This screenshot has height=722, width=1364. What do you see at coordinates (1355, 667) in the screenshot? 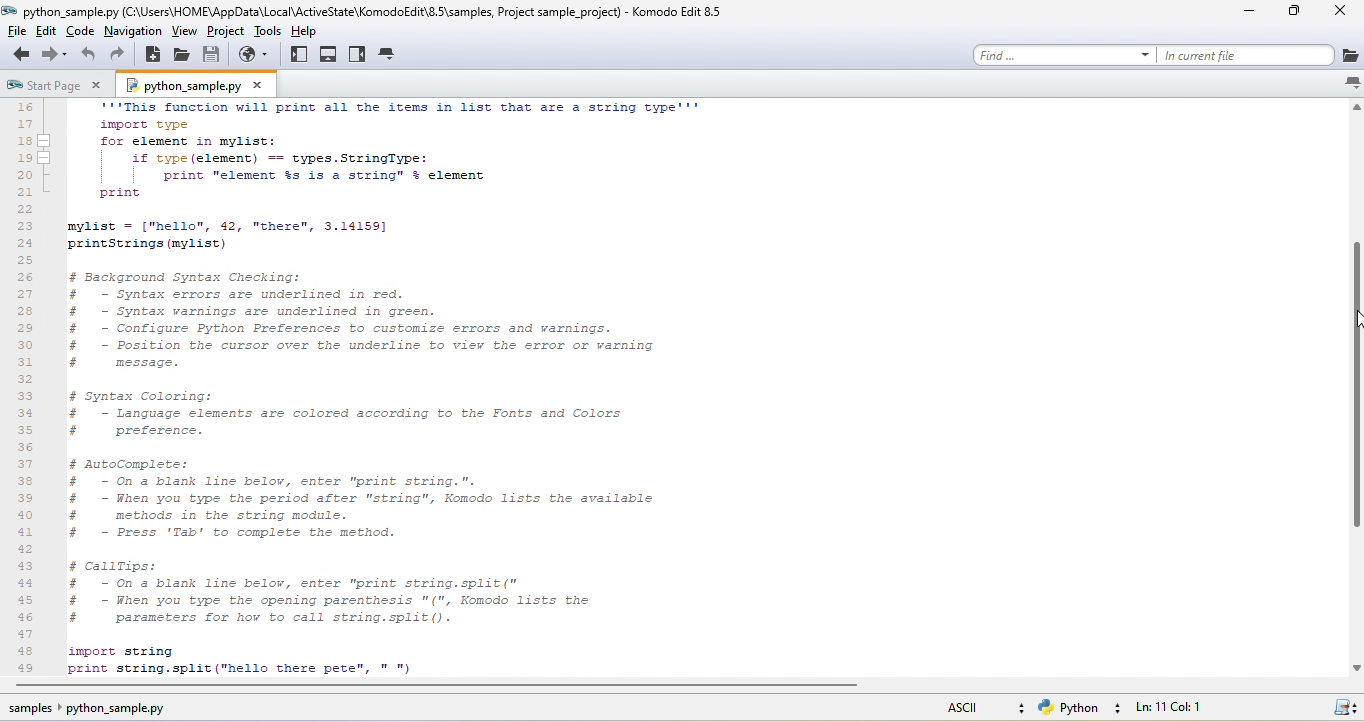
I see `scroll down` at bounding box center [1355, 667].